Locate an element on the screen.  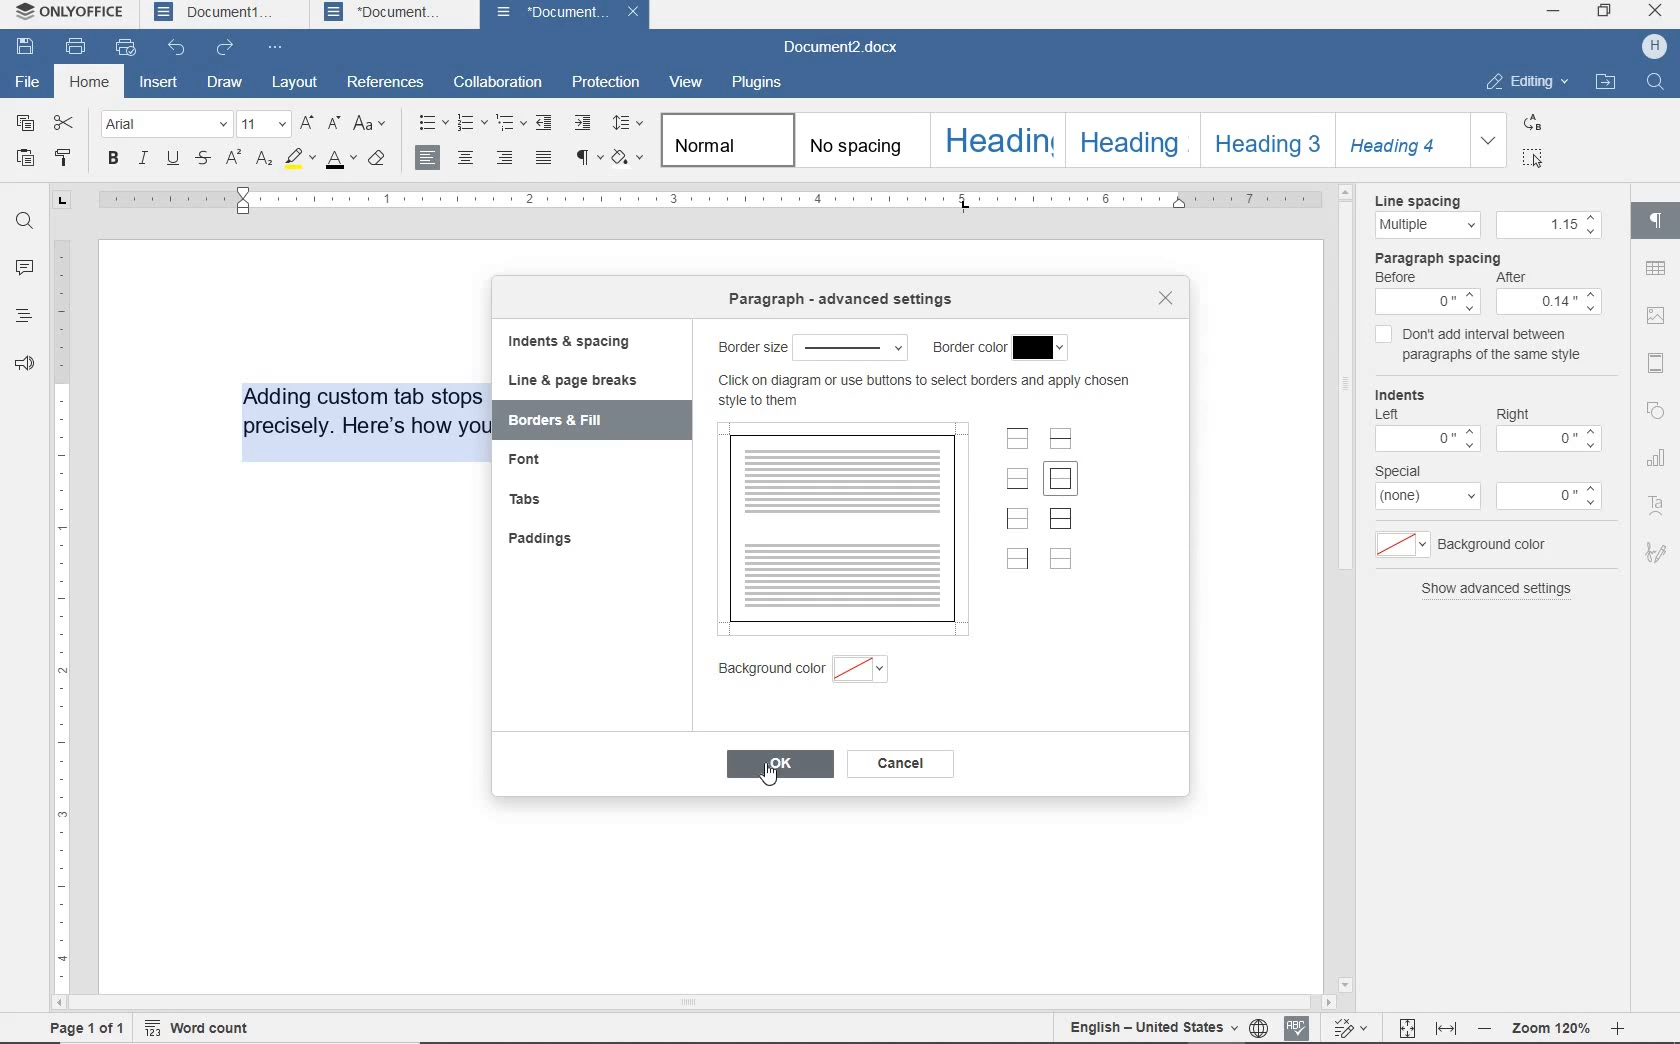
background color is located at coordinates (1496, 543).